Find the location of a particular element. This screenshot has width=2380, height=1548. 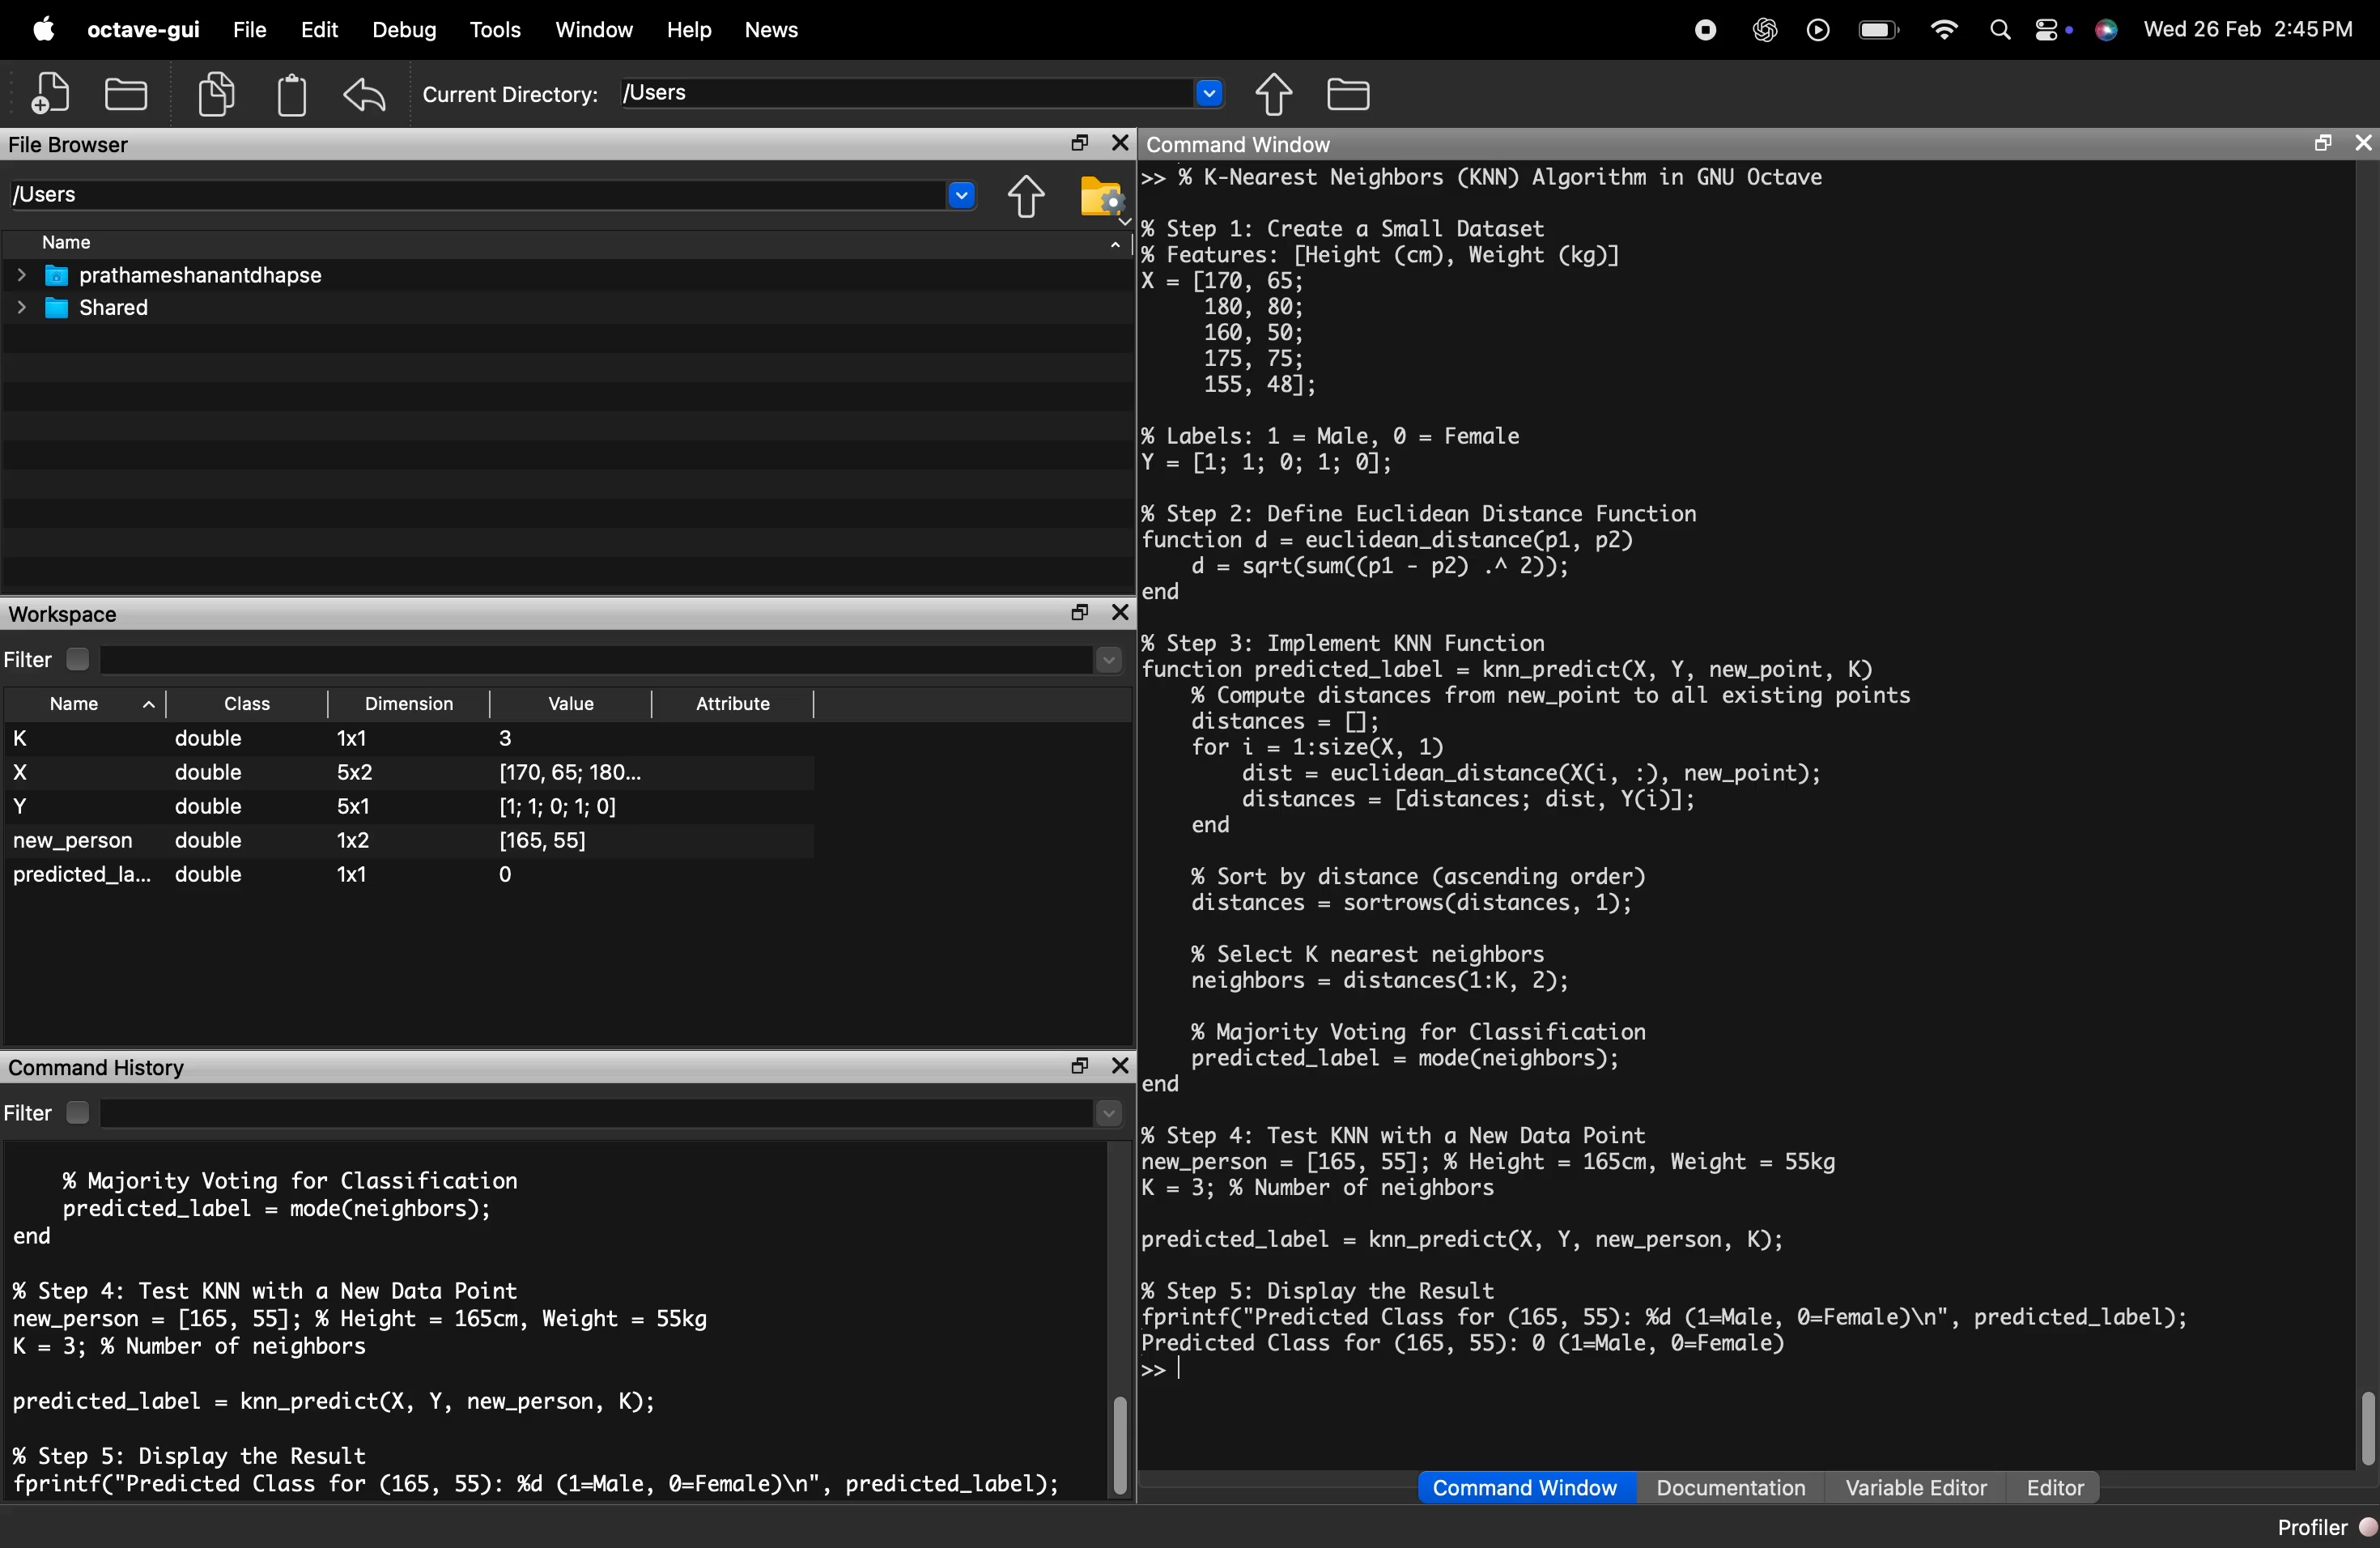

close is located at coordinates (2365, 144).